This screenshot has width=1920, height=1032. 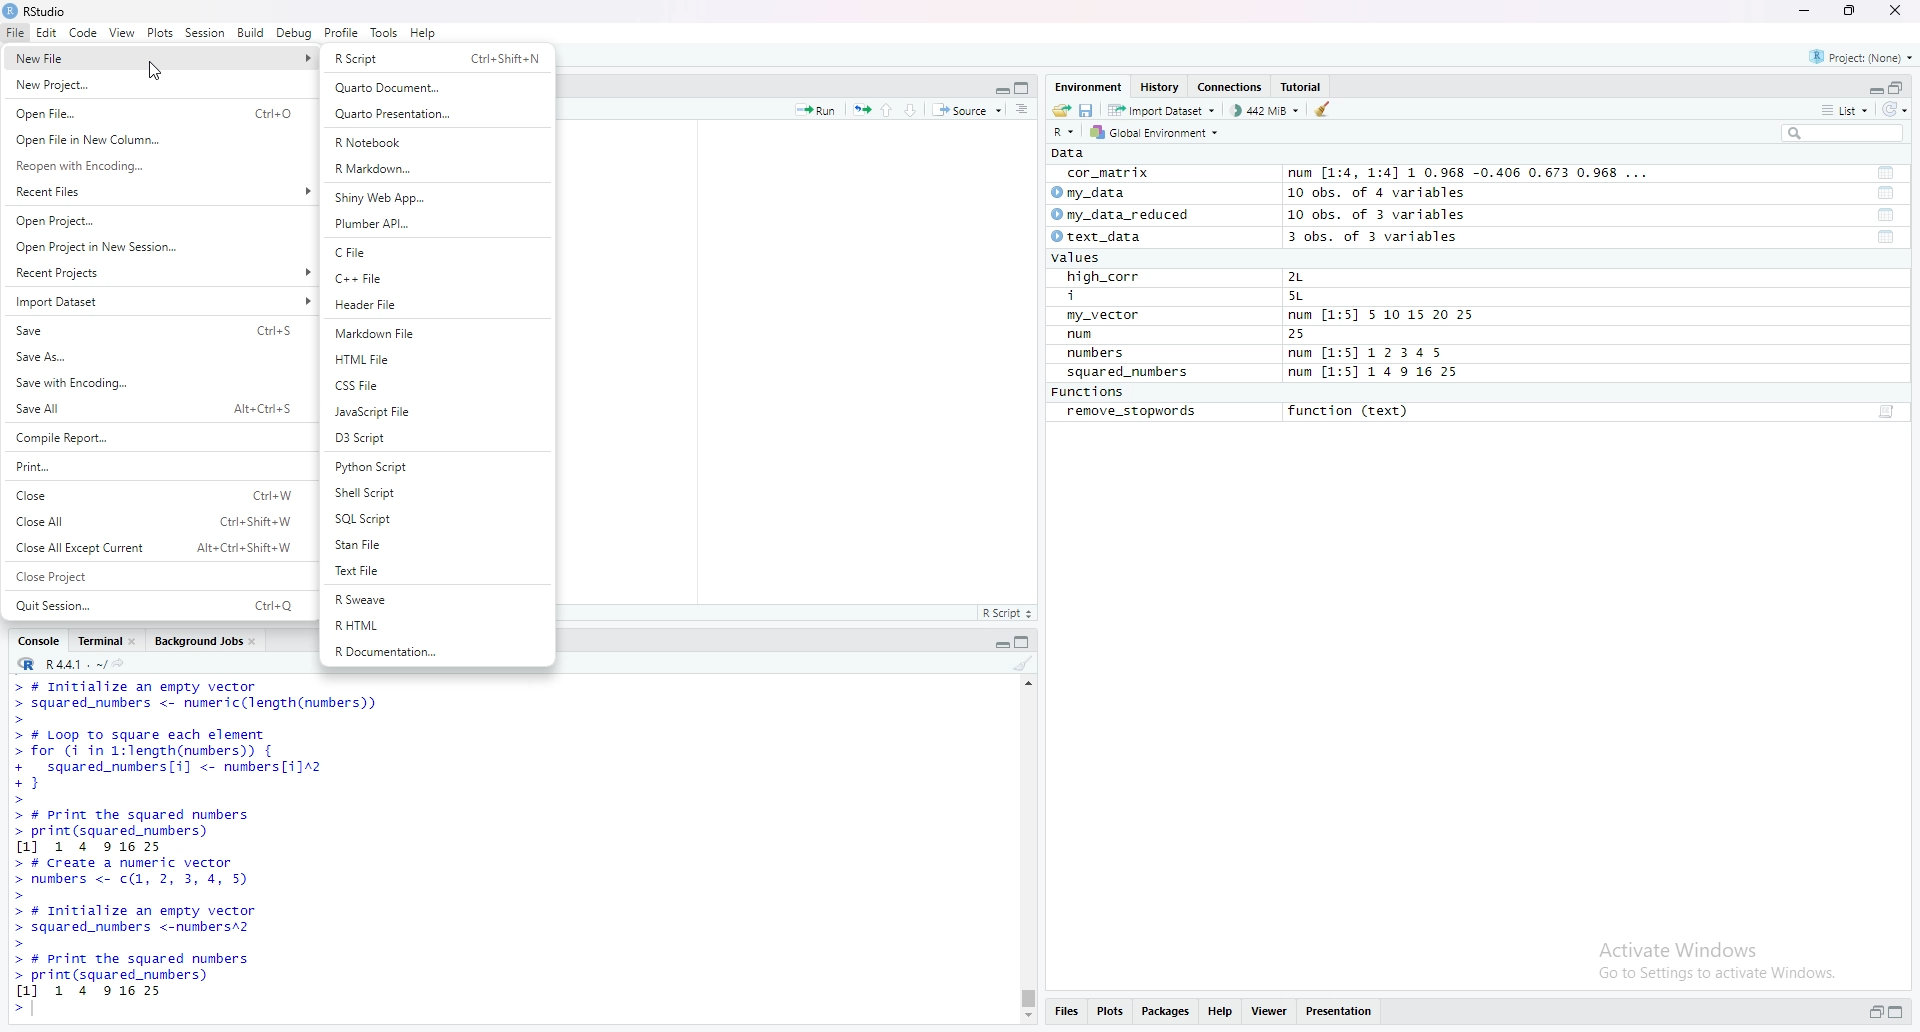 What do you see at coordinates (1129, 371) in the screenshot?
I see `squared_numbers` at bounding box center [1129, 371].